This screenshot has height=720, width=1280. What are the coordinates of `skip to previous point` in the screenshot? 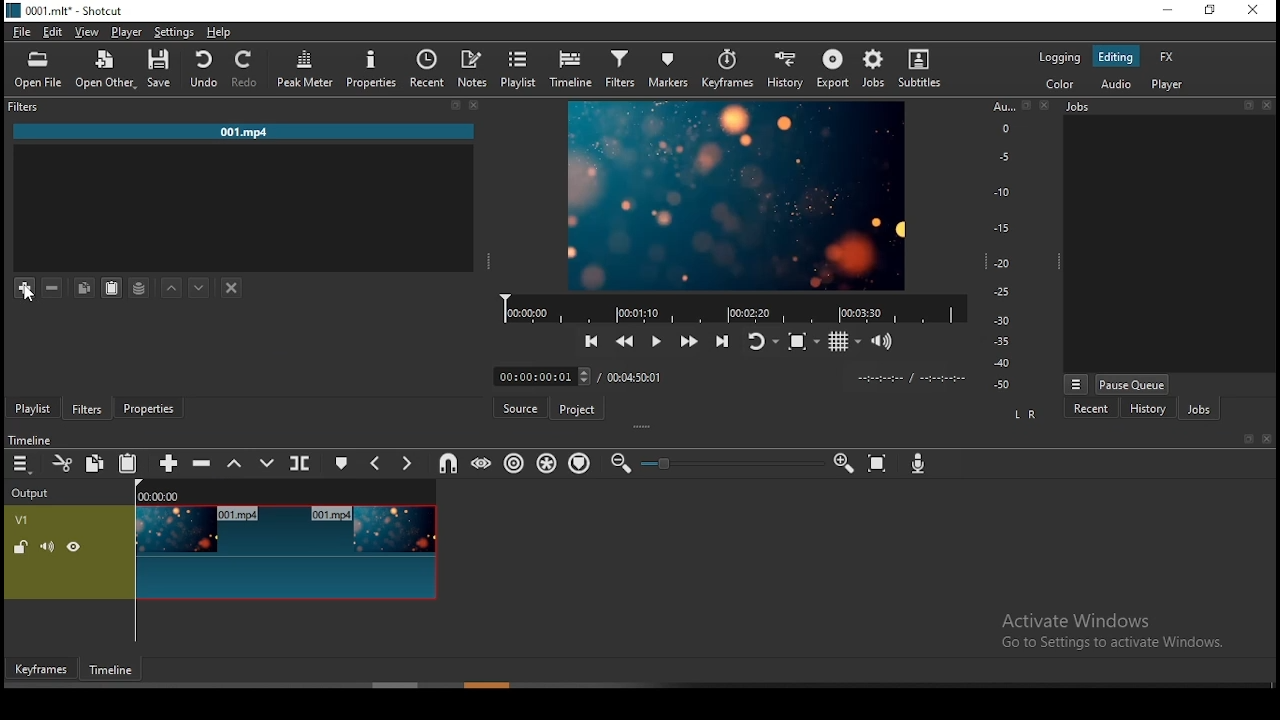 It's located at (593, 338).